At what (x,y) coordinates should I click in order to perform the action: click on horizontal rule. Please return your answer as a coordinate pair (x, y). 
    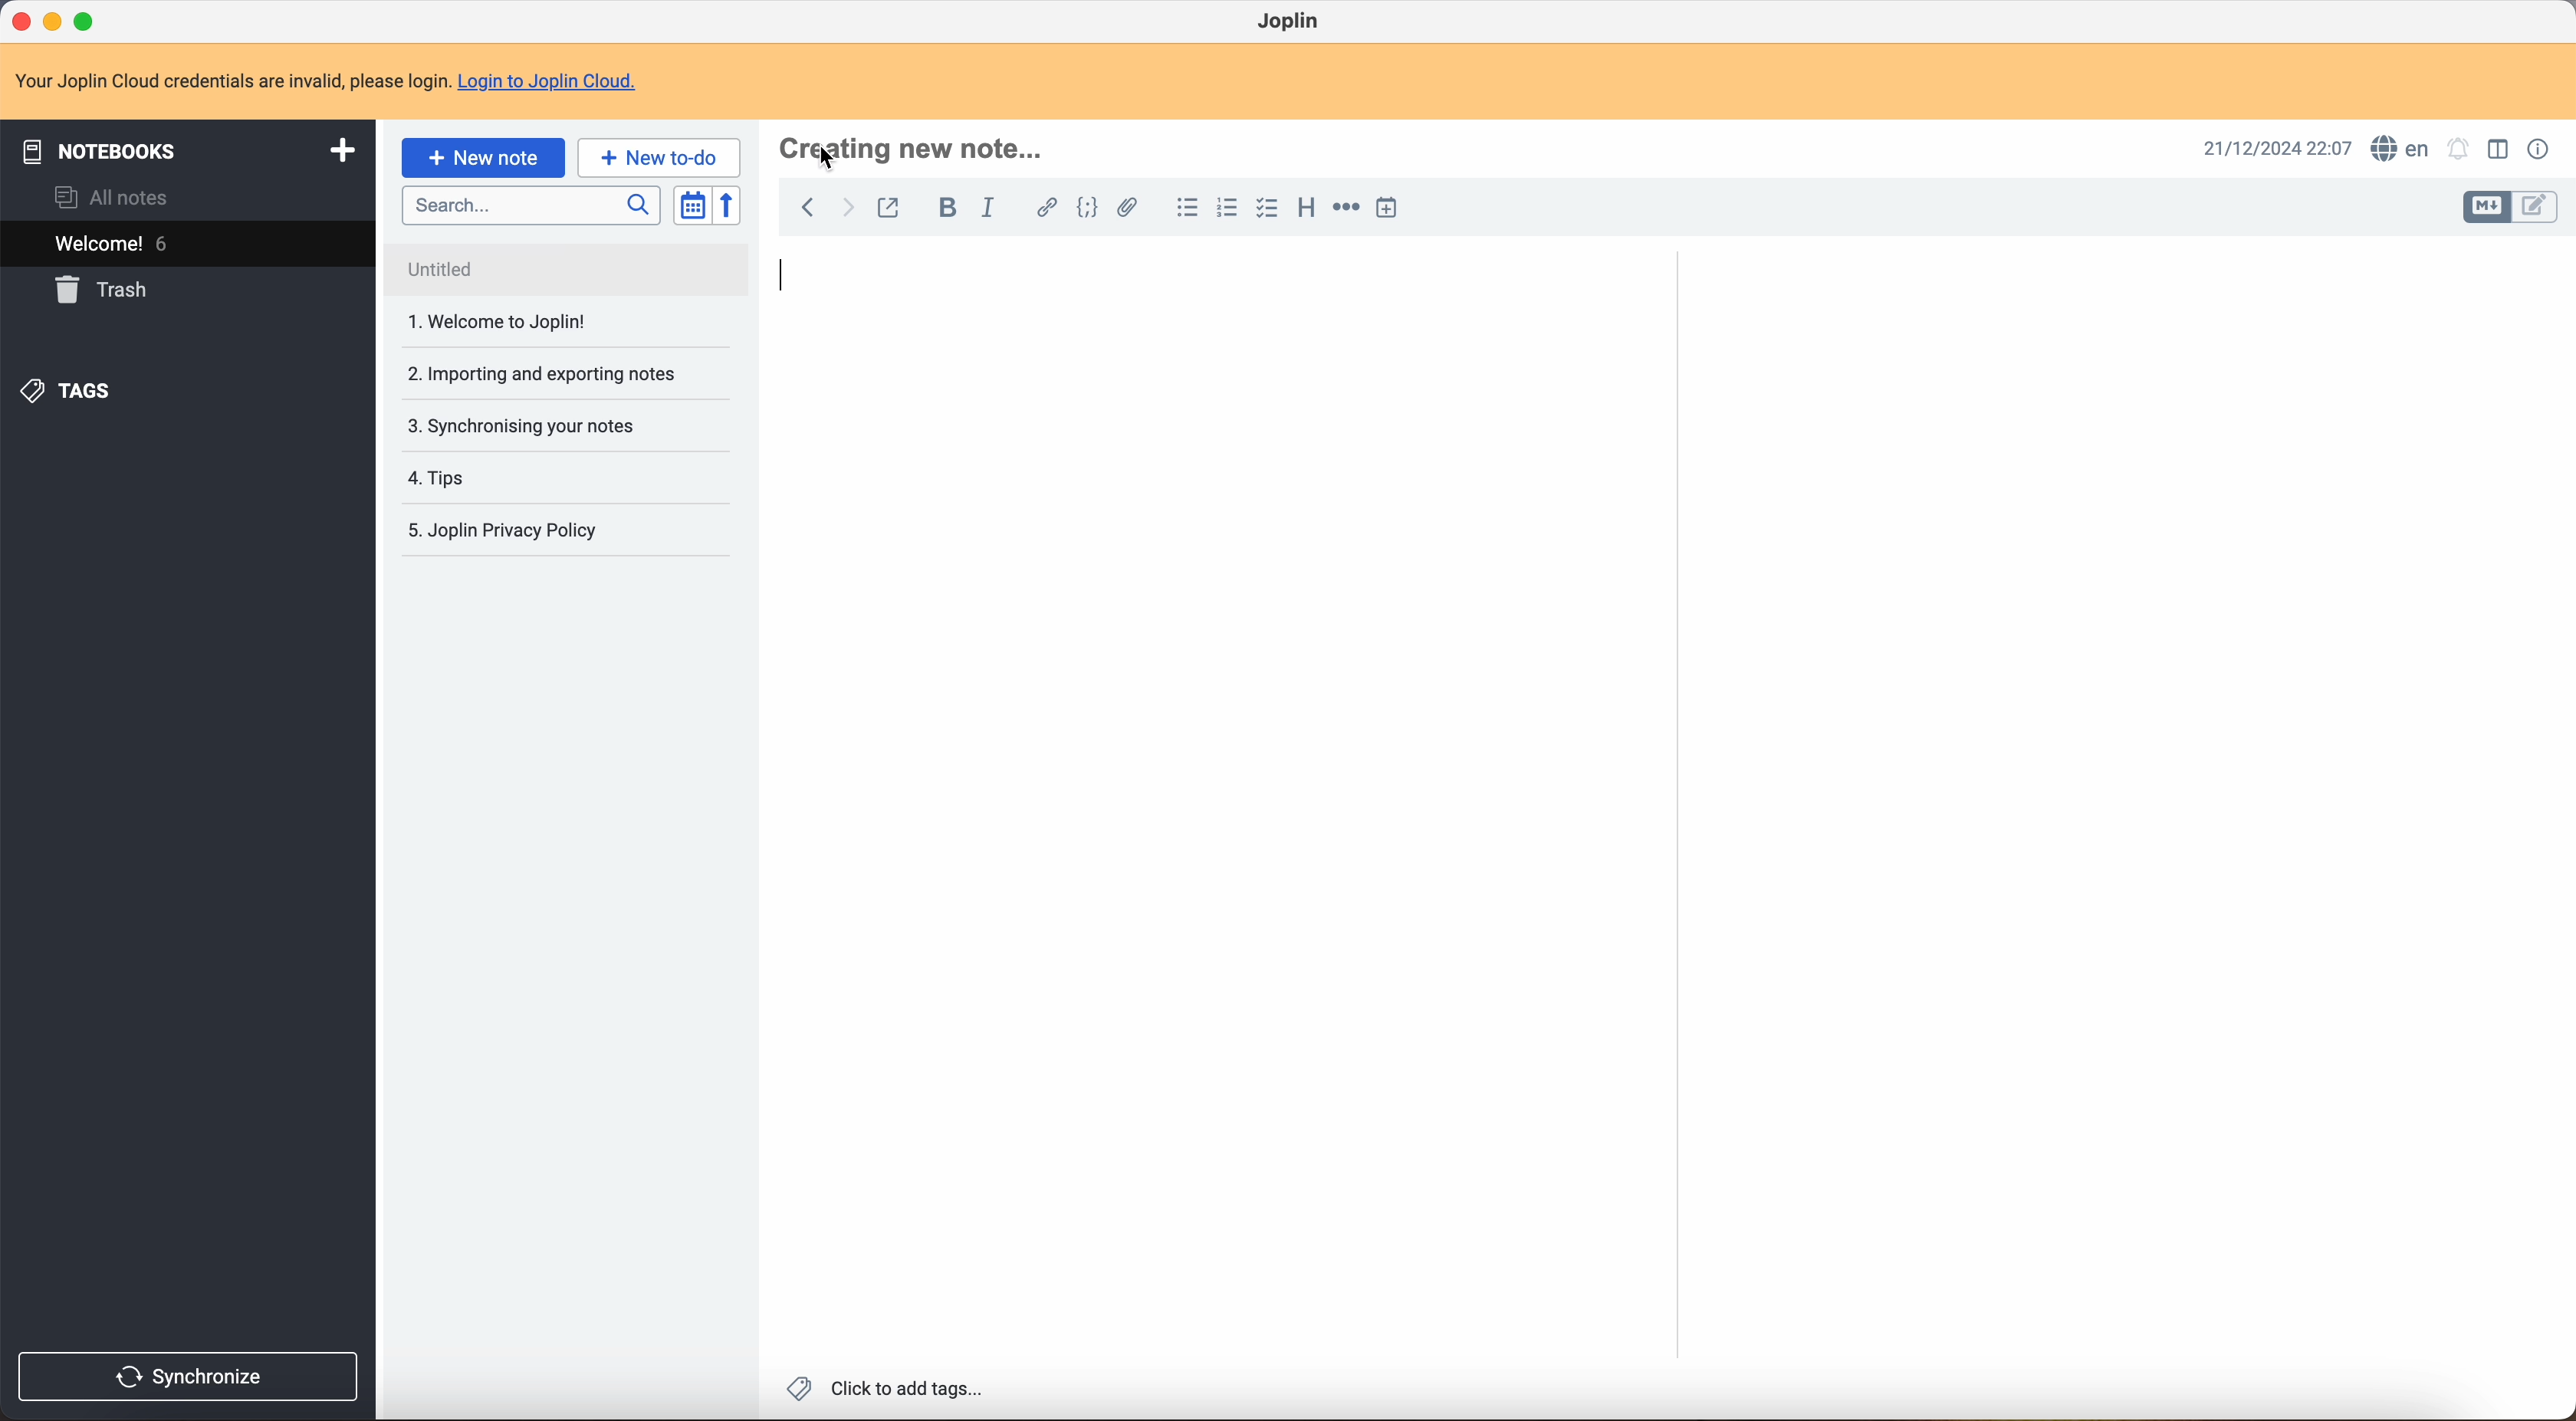
    Looking at the image, I should click on (1347, 211).